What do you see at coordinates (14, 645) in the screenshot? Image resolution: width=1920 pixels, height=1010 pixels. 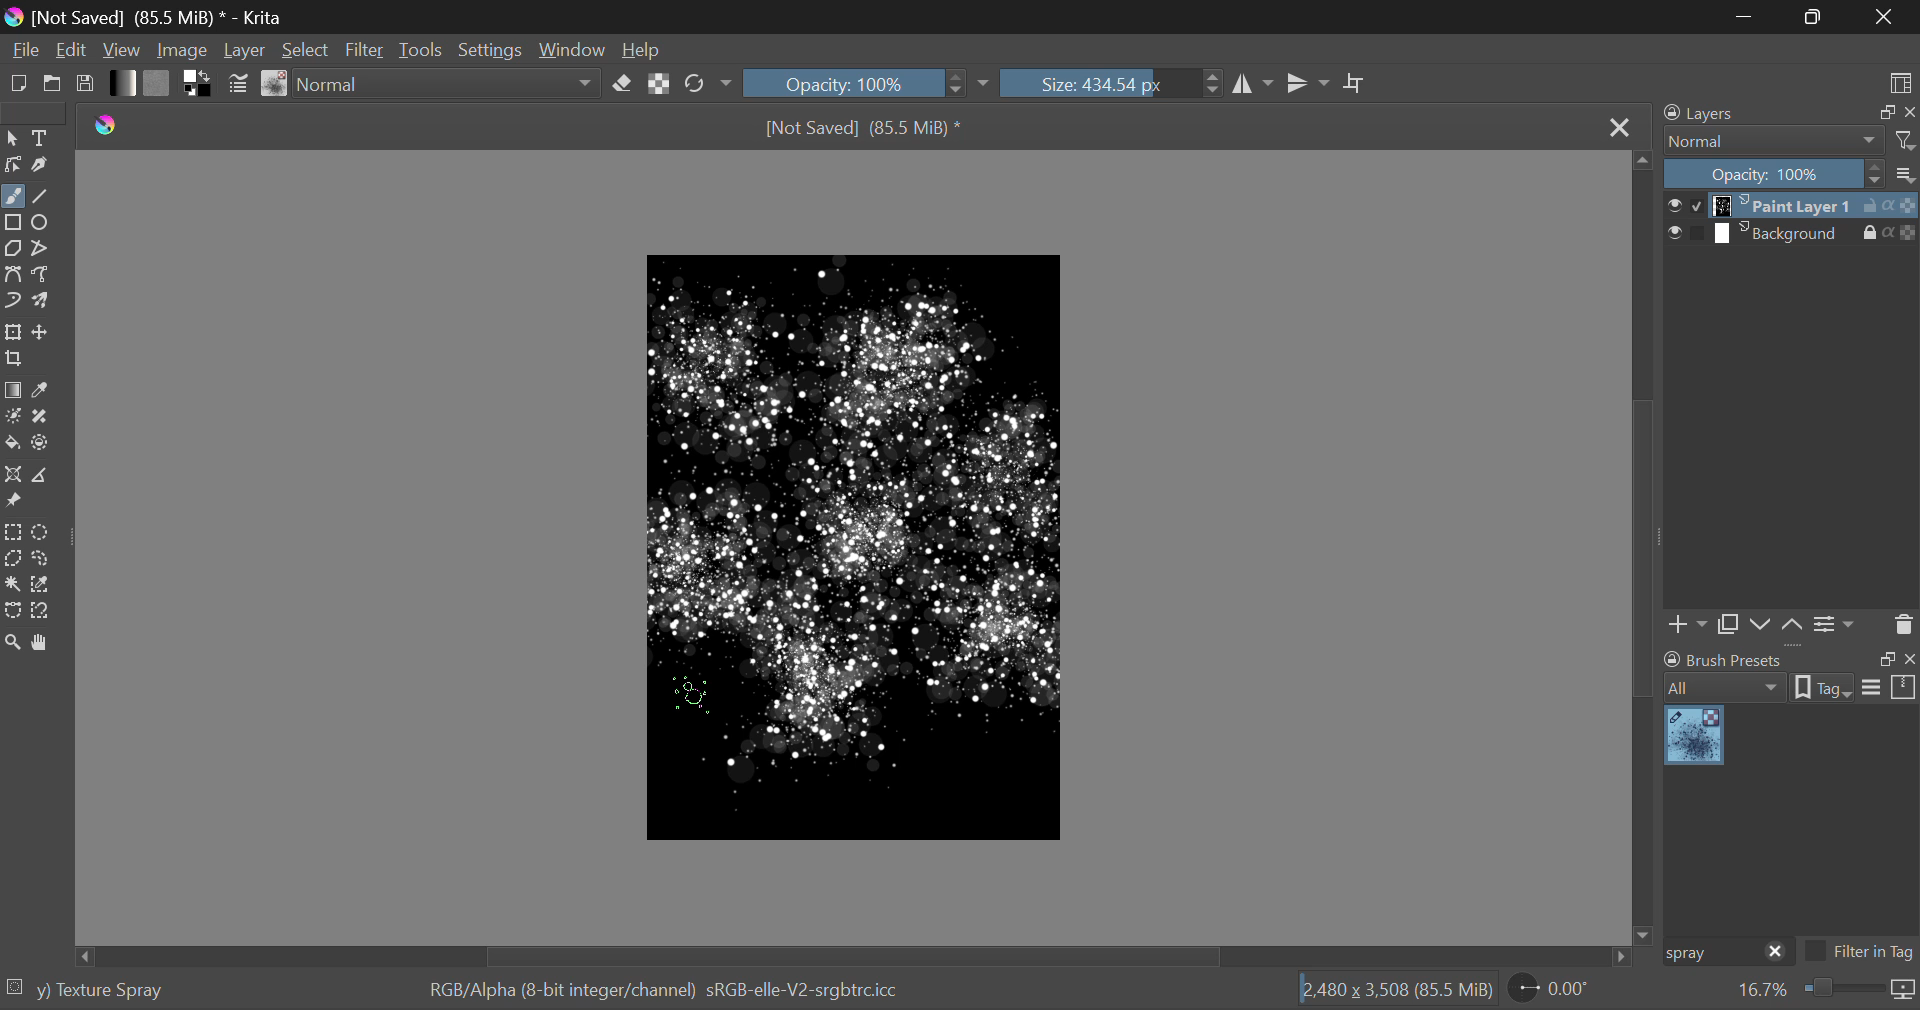 I see `Zoom` at bounding box center [14, 645].